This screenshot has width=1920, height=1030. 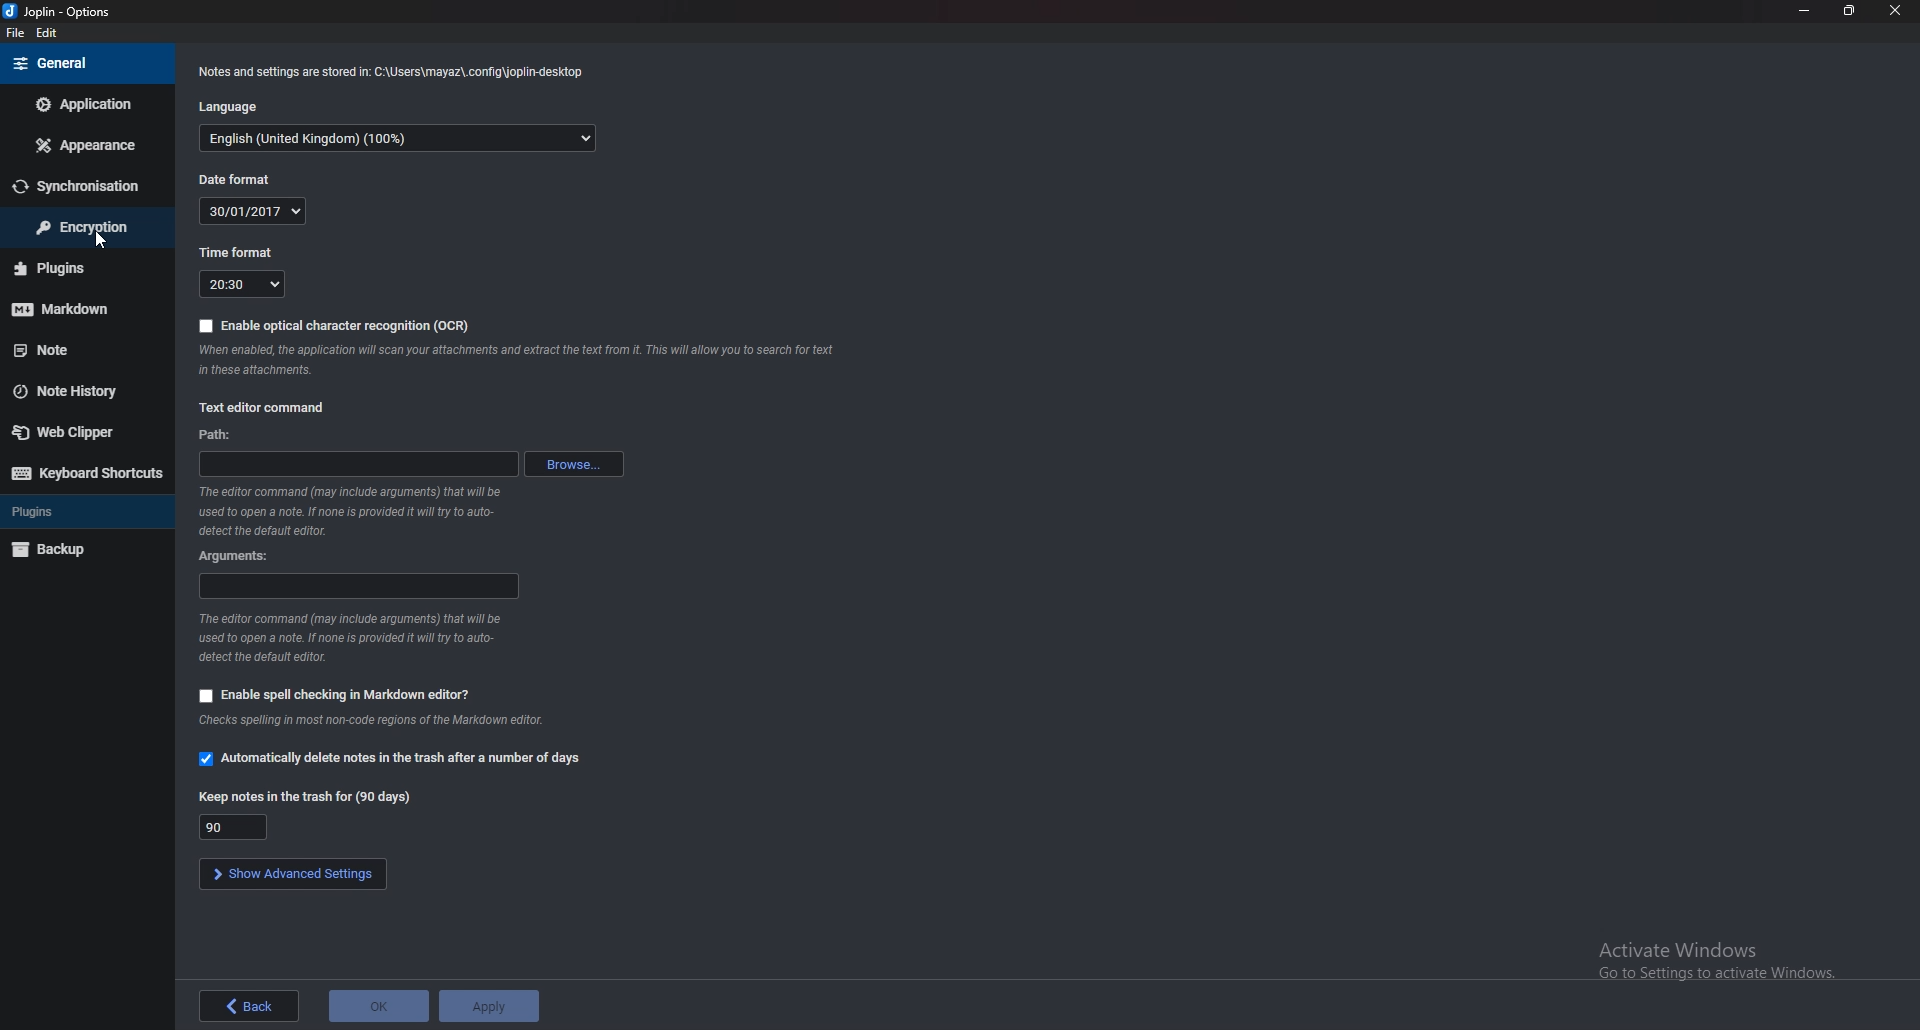 What do you see at coordinates (1893, 12) in the screenshot?
I see `close` at bounding box center [1893, 12].